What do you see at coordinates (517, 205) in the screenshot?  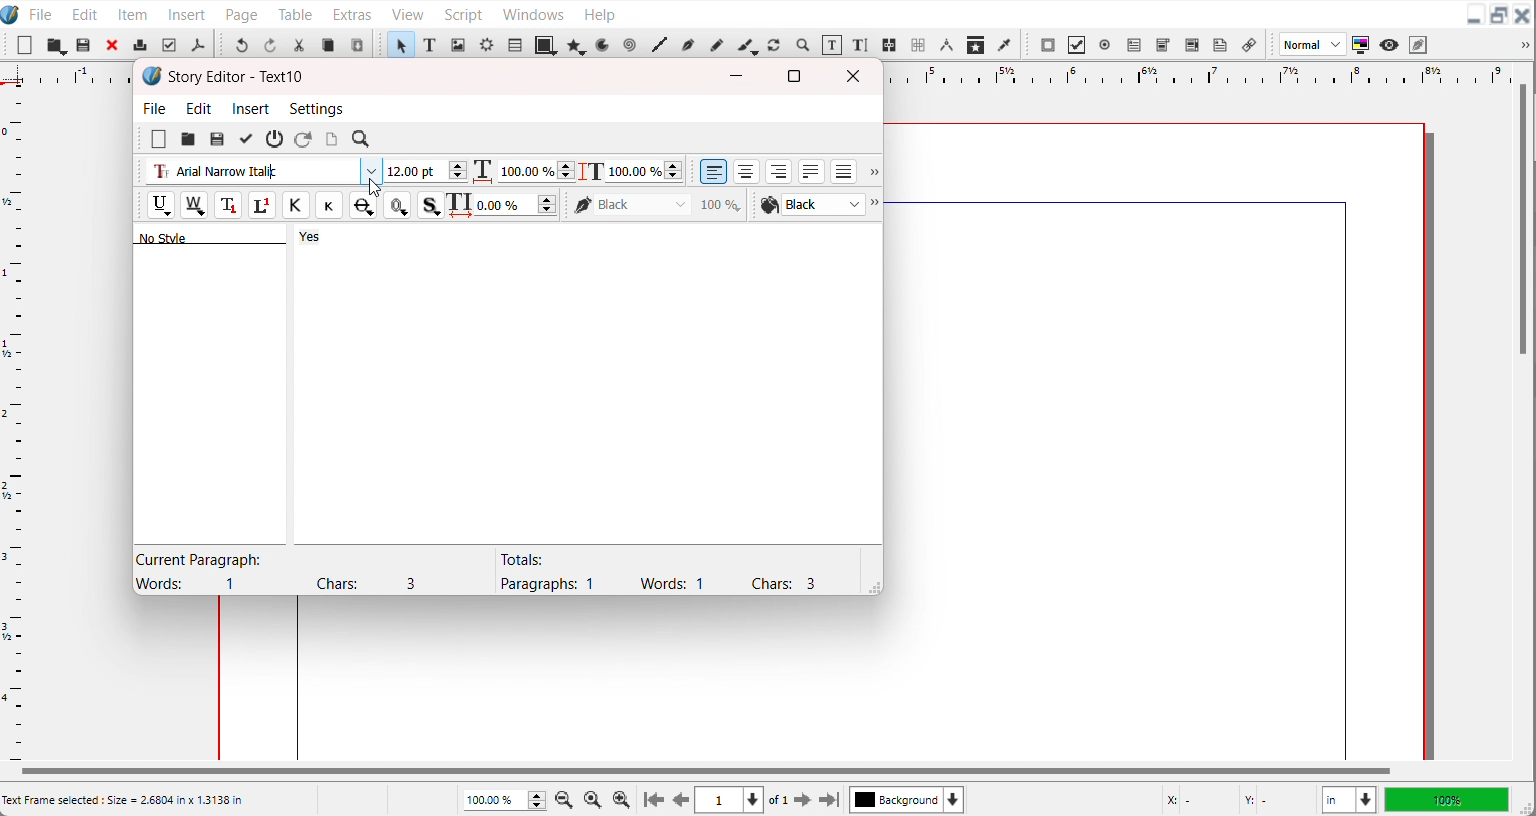 I see `Text Width adjuster` at bounding box center [517, 205].